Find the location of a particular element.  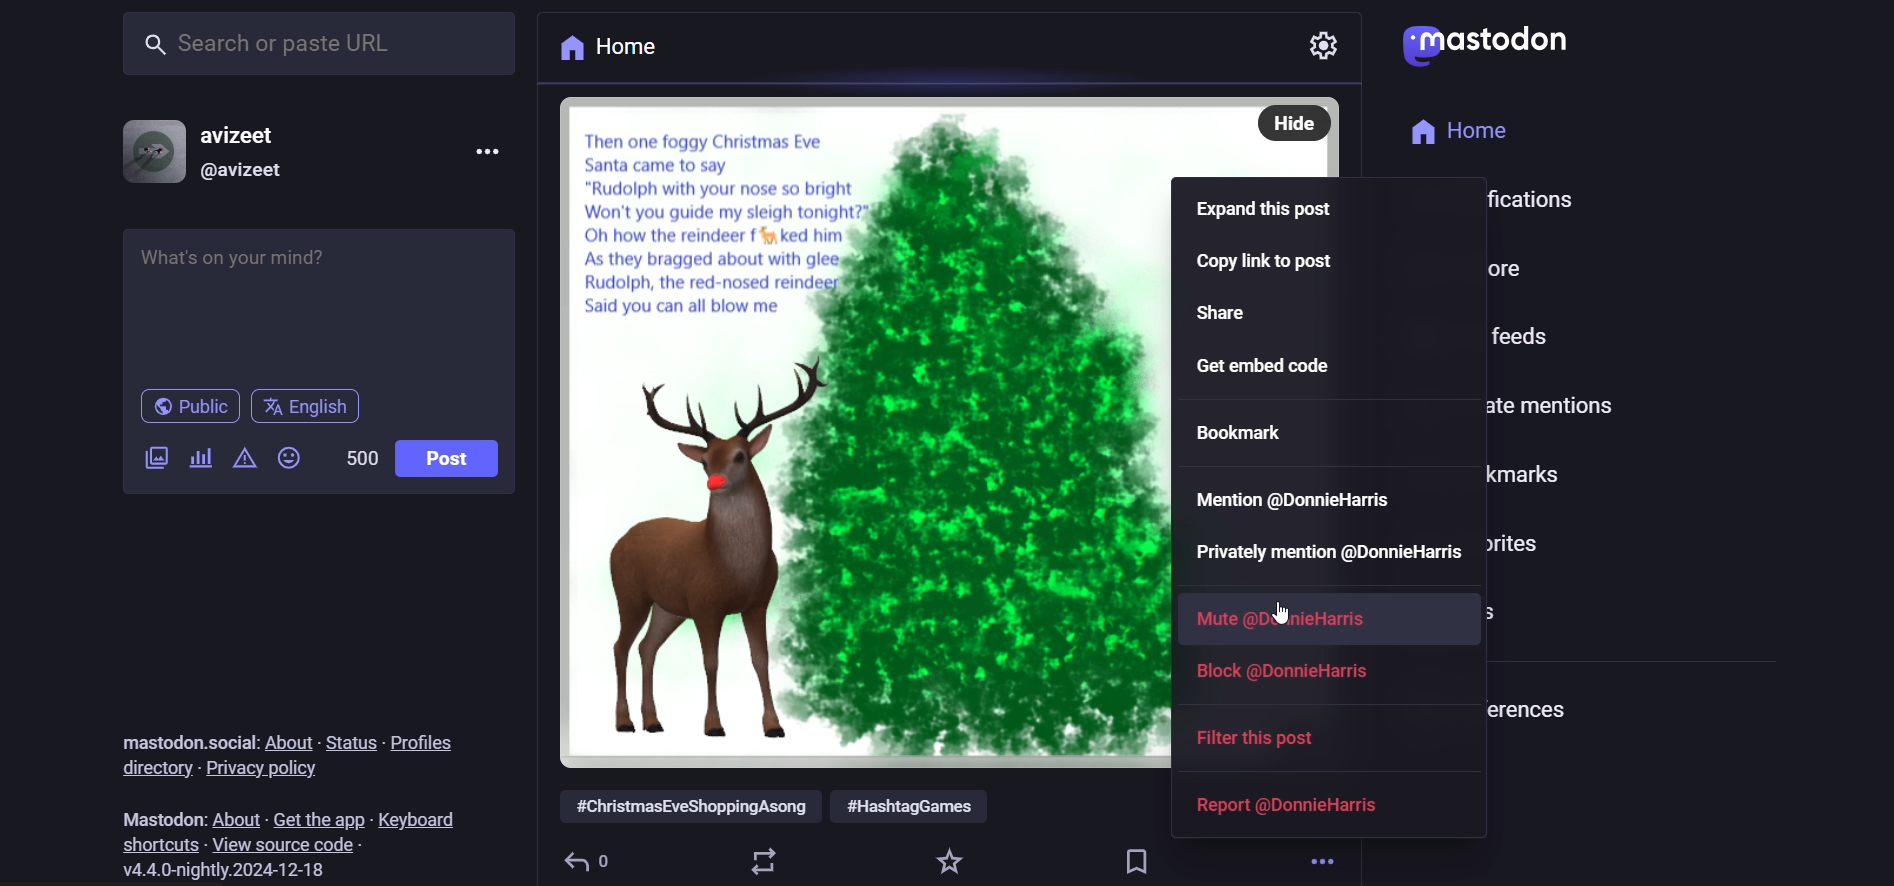

hashtags is located at coordinates (774, 808).